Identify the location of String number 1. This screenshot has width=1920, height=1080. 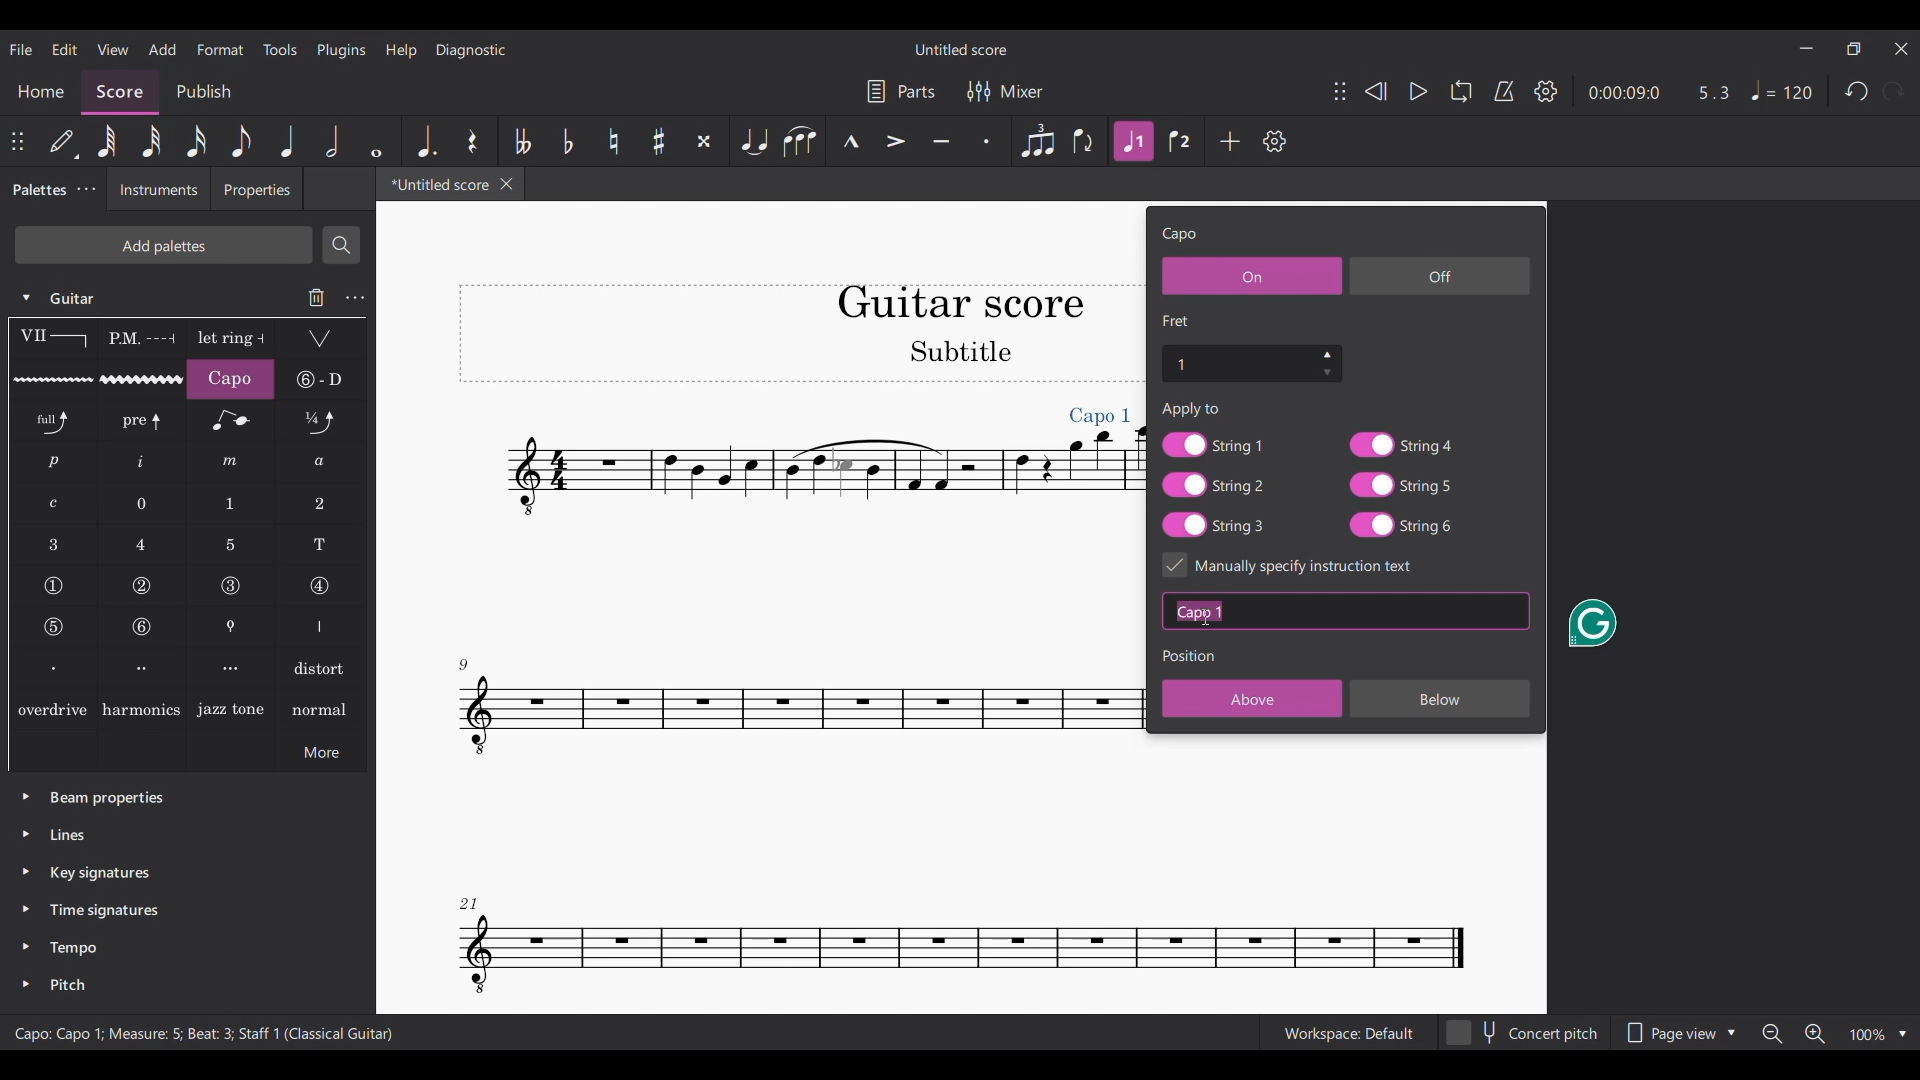
(53, 586).